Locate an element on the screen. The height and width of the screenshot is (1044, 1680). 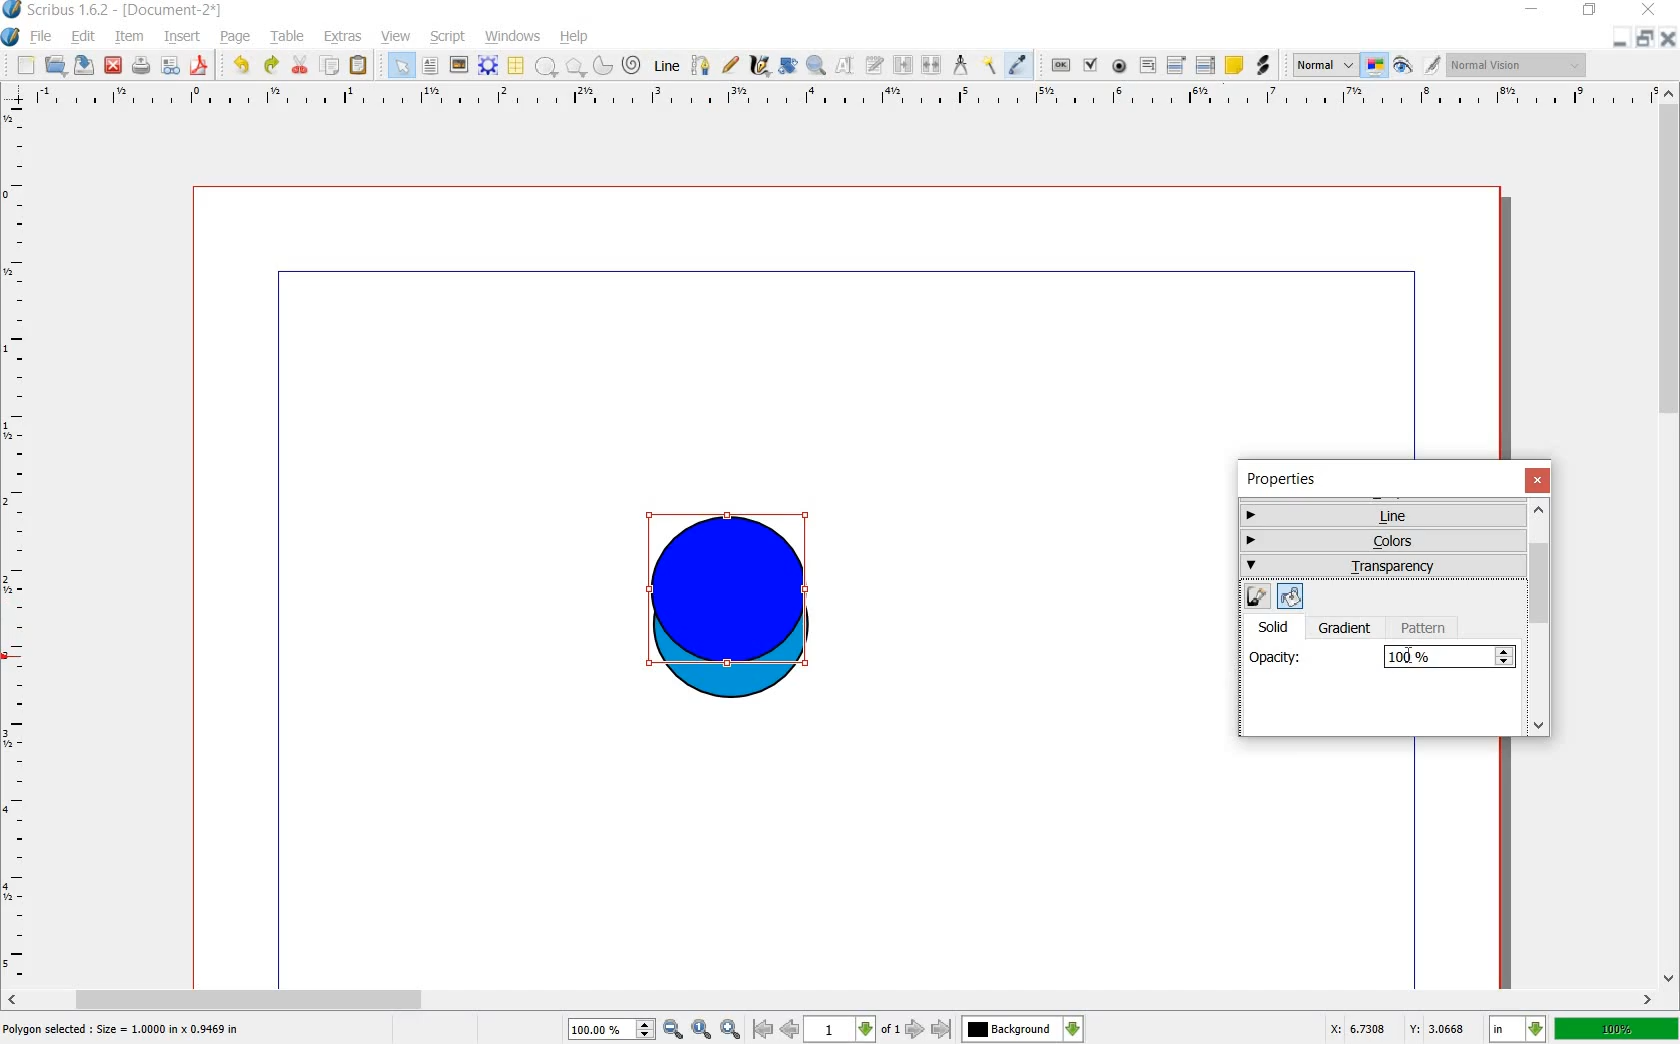
minimize is located at coordinates (1532, 9).